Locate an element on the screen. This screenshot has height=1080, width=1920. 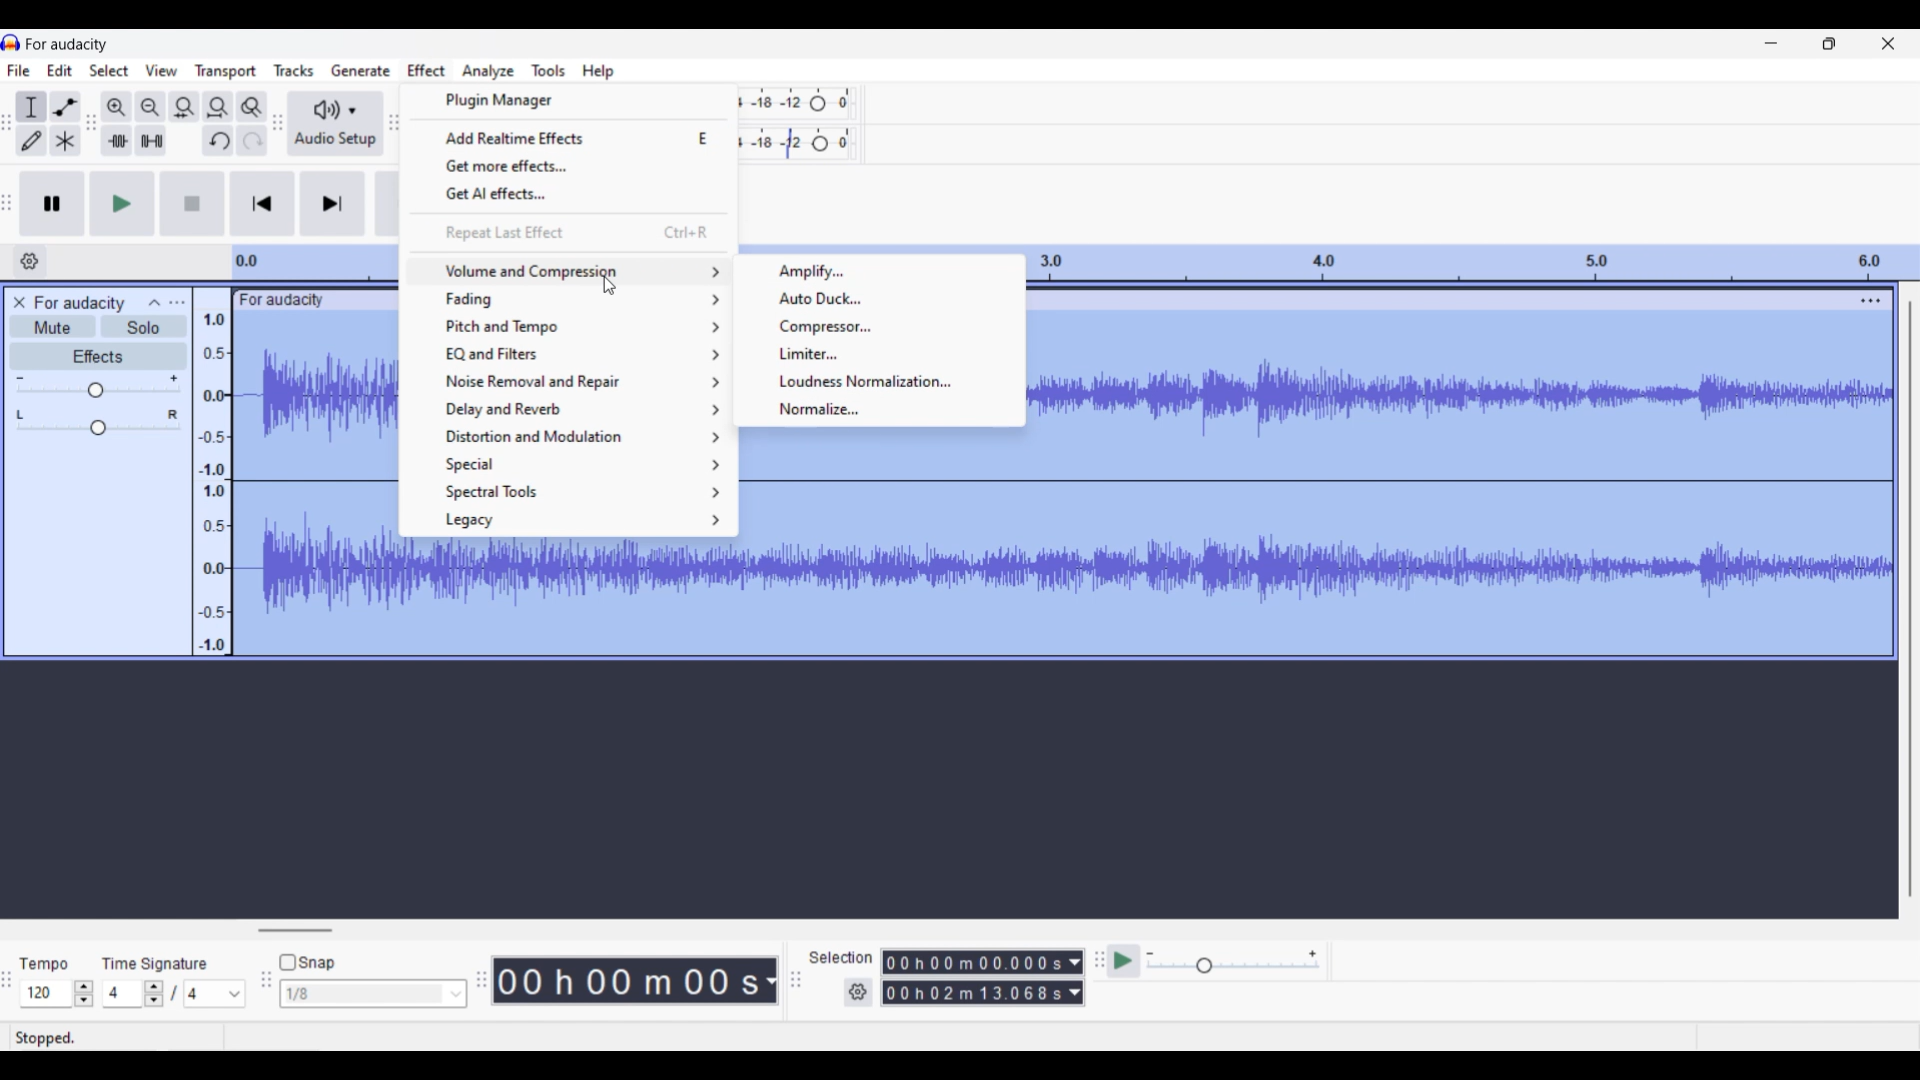
Settings is located at coordinates (858, 992).